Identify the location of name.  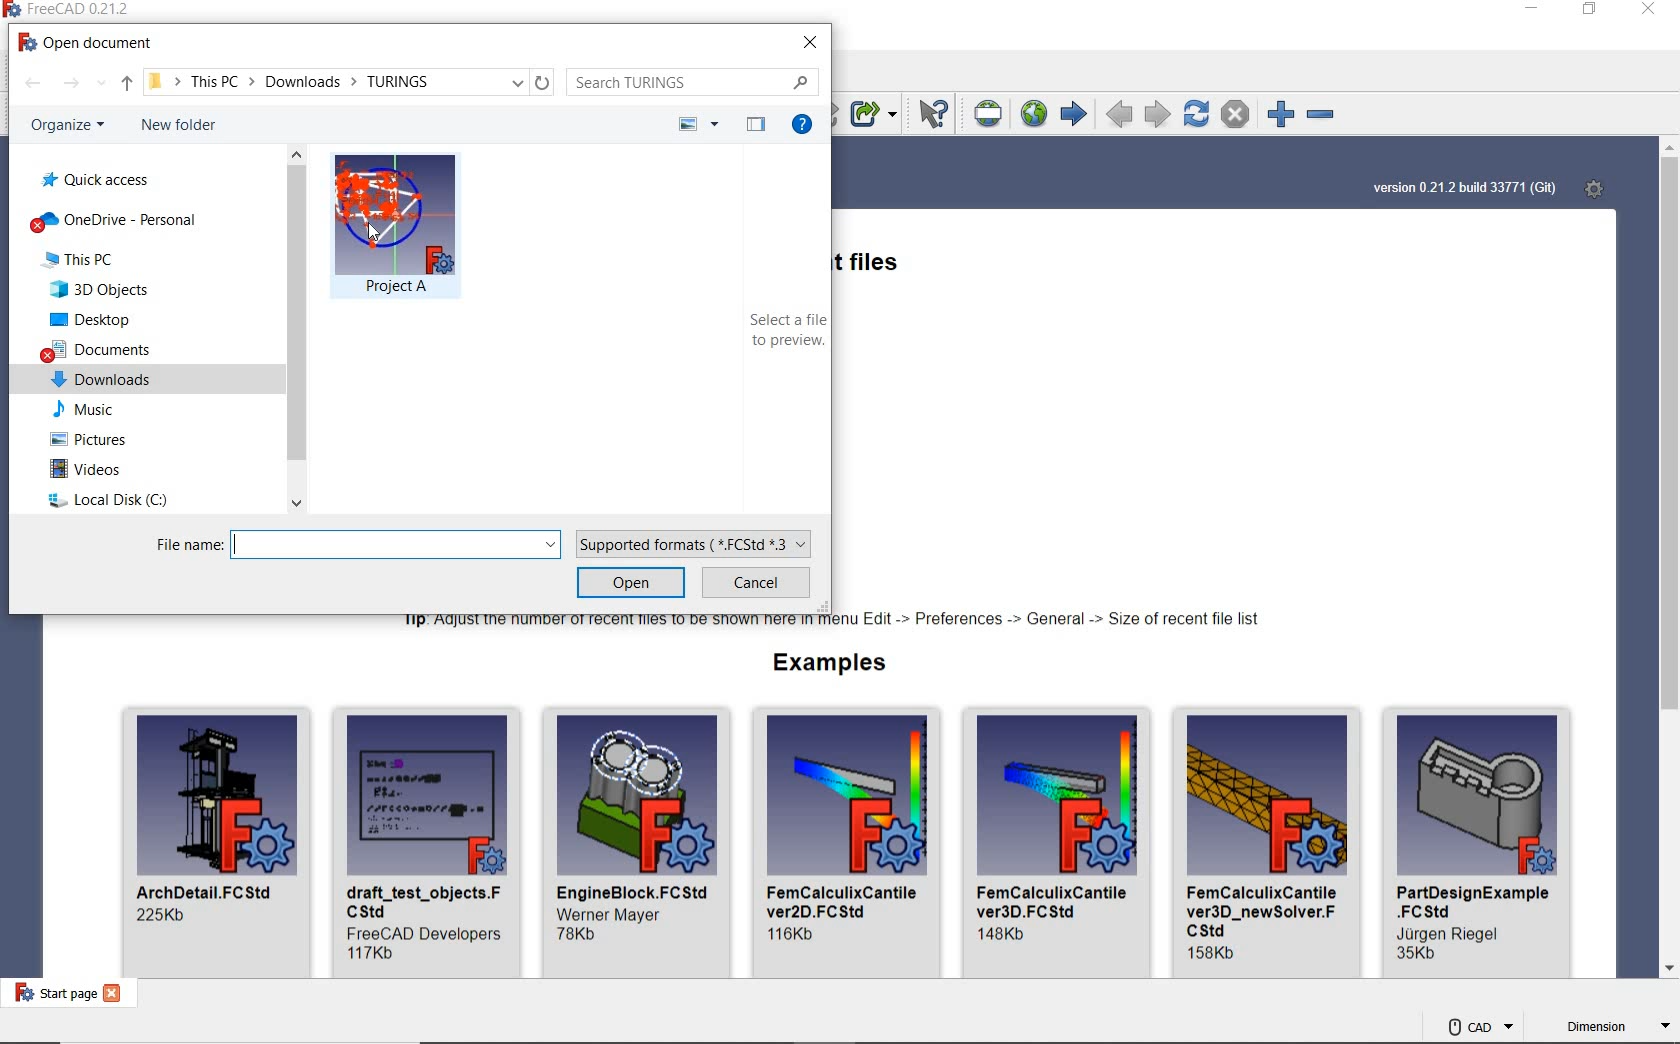
(1057, 901).